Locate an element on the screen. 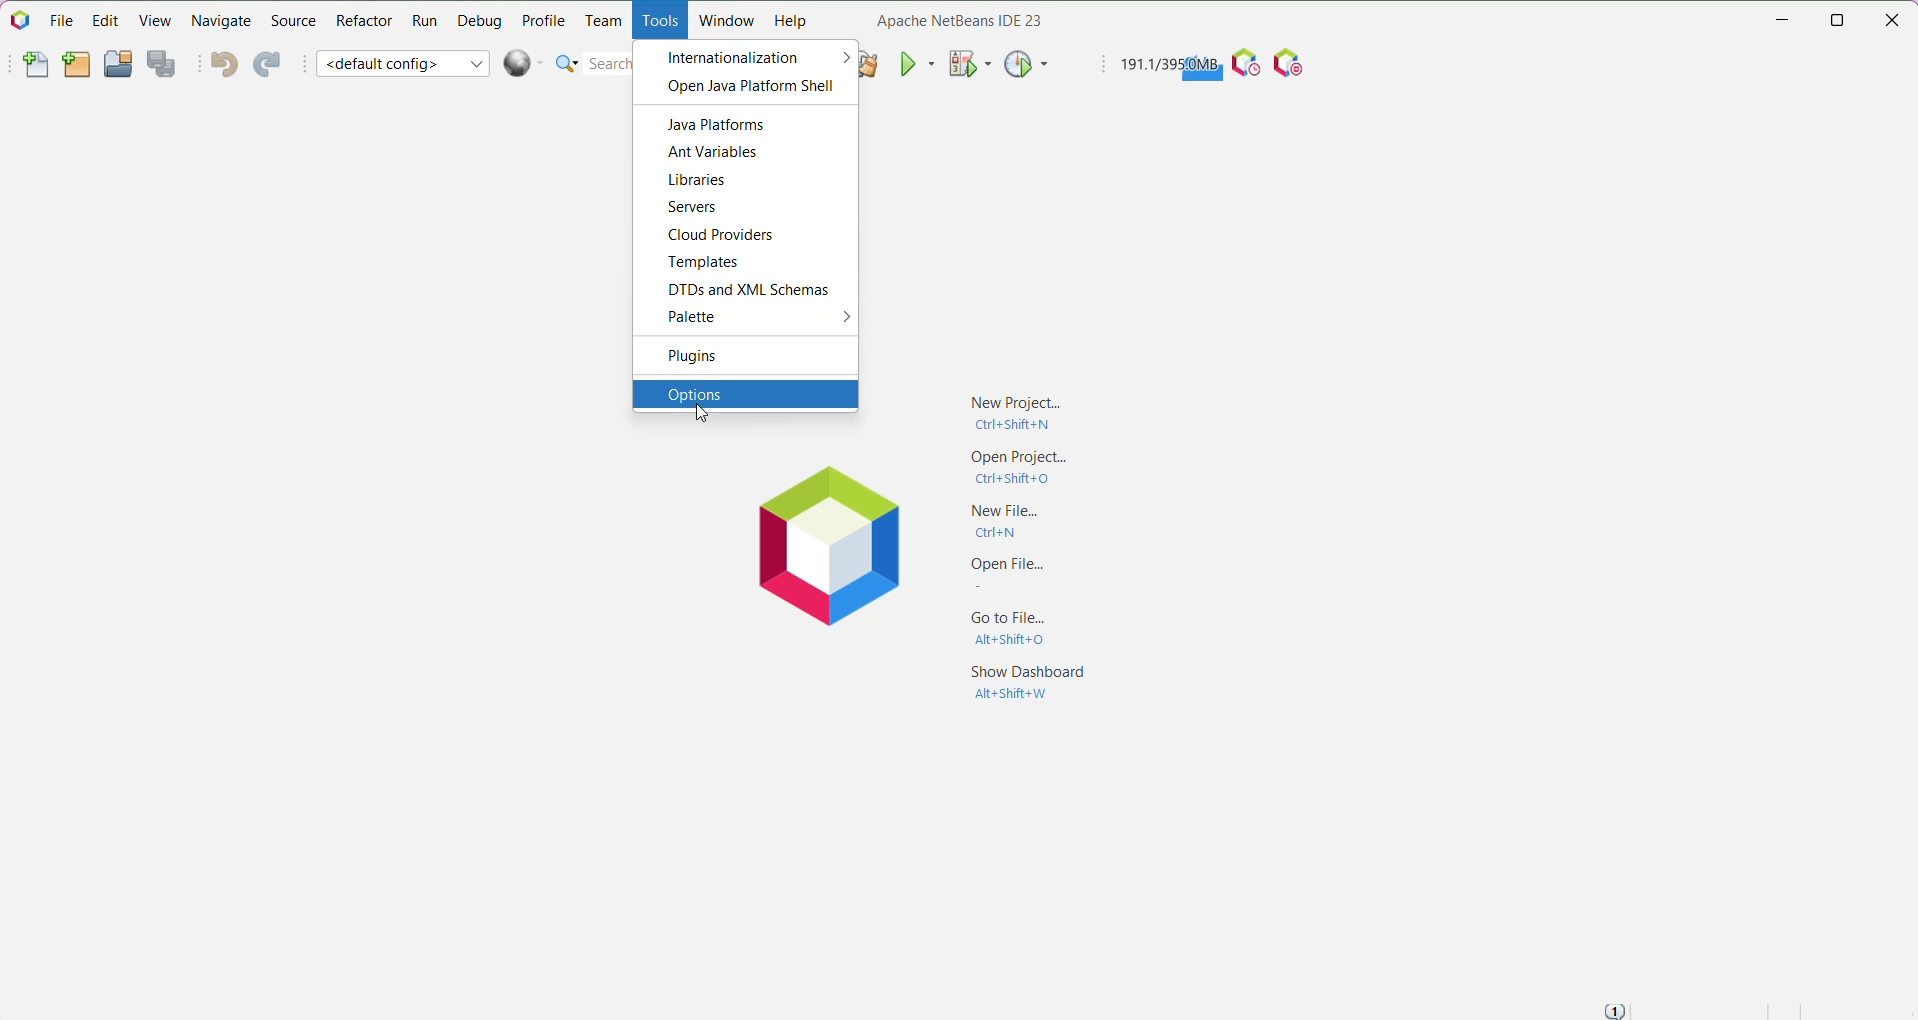 This screenshot has height=1020, width=1918. New Project is located at coordinates (74, 65).